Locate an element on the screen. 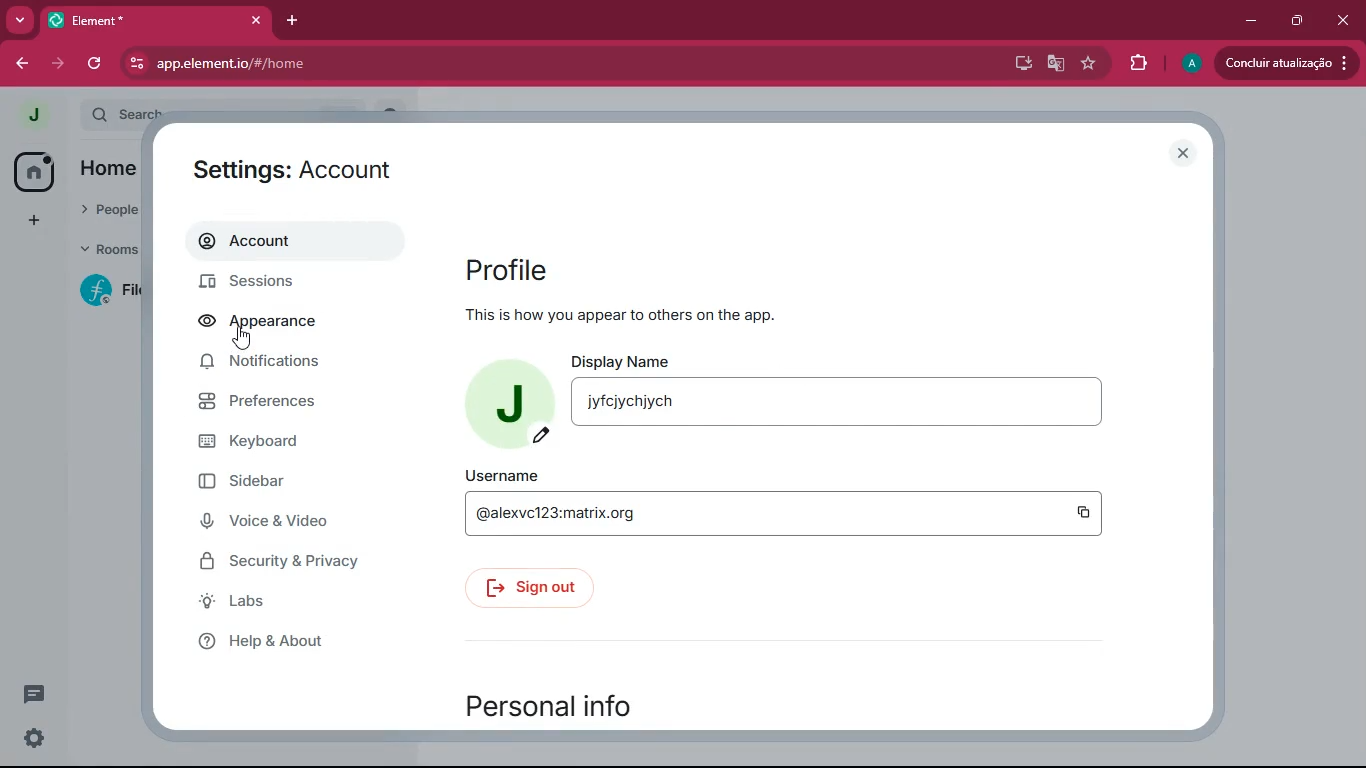 The width and height of the screenshot is (1366, 768). profile is located at coordinates (516, 265).